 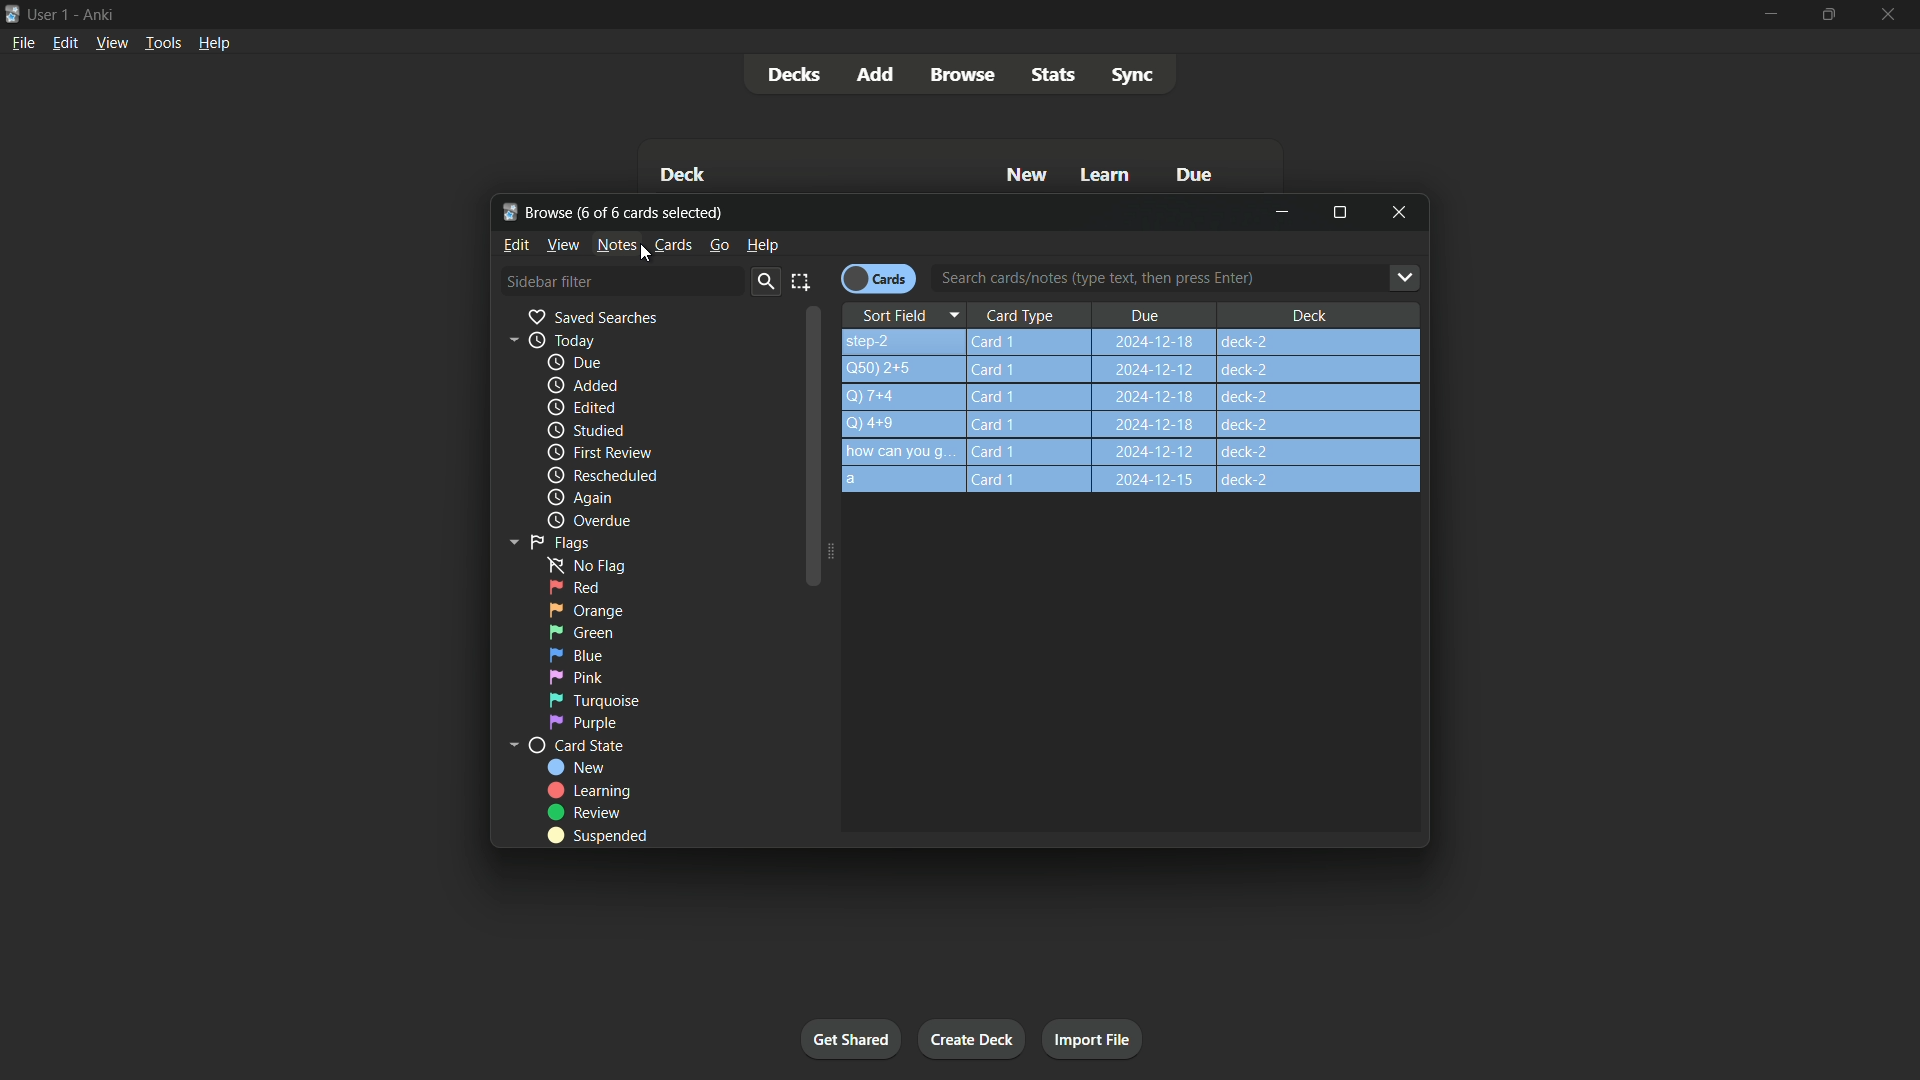 What do you see at coordinates (64, 45) in the screenshot?
I see `Edit menu` at bounding box center [64, 45].